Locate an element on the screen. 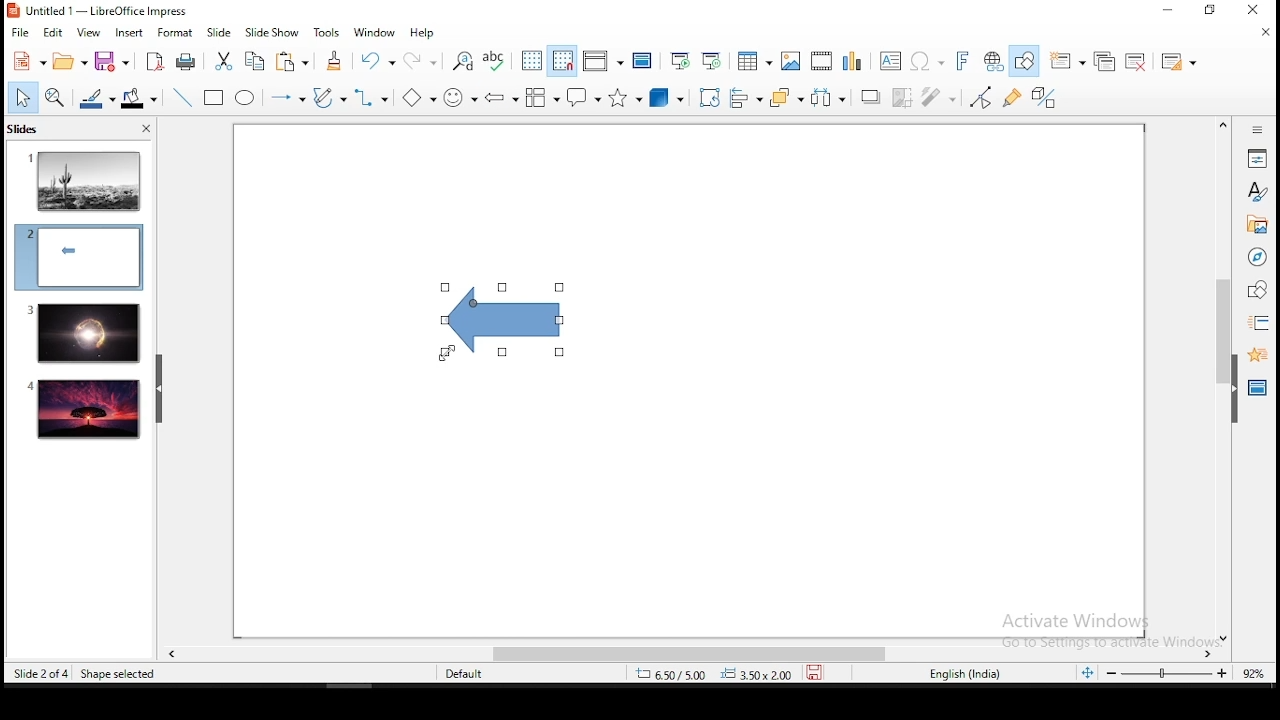 The image size is (1280, 720). slide 2 is located at coordinates (78, 257).